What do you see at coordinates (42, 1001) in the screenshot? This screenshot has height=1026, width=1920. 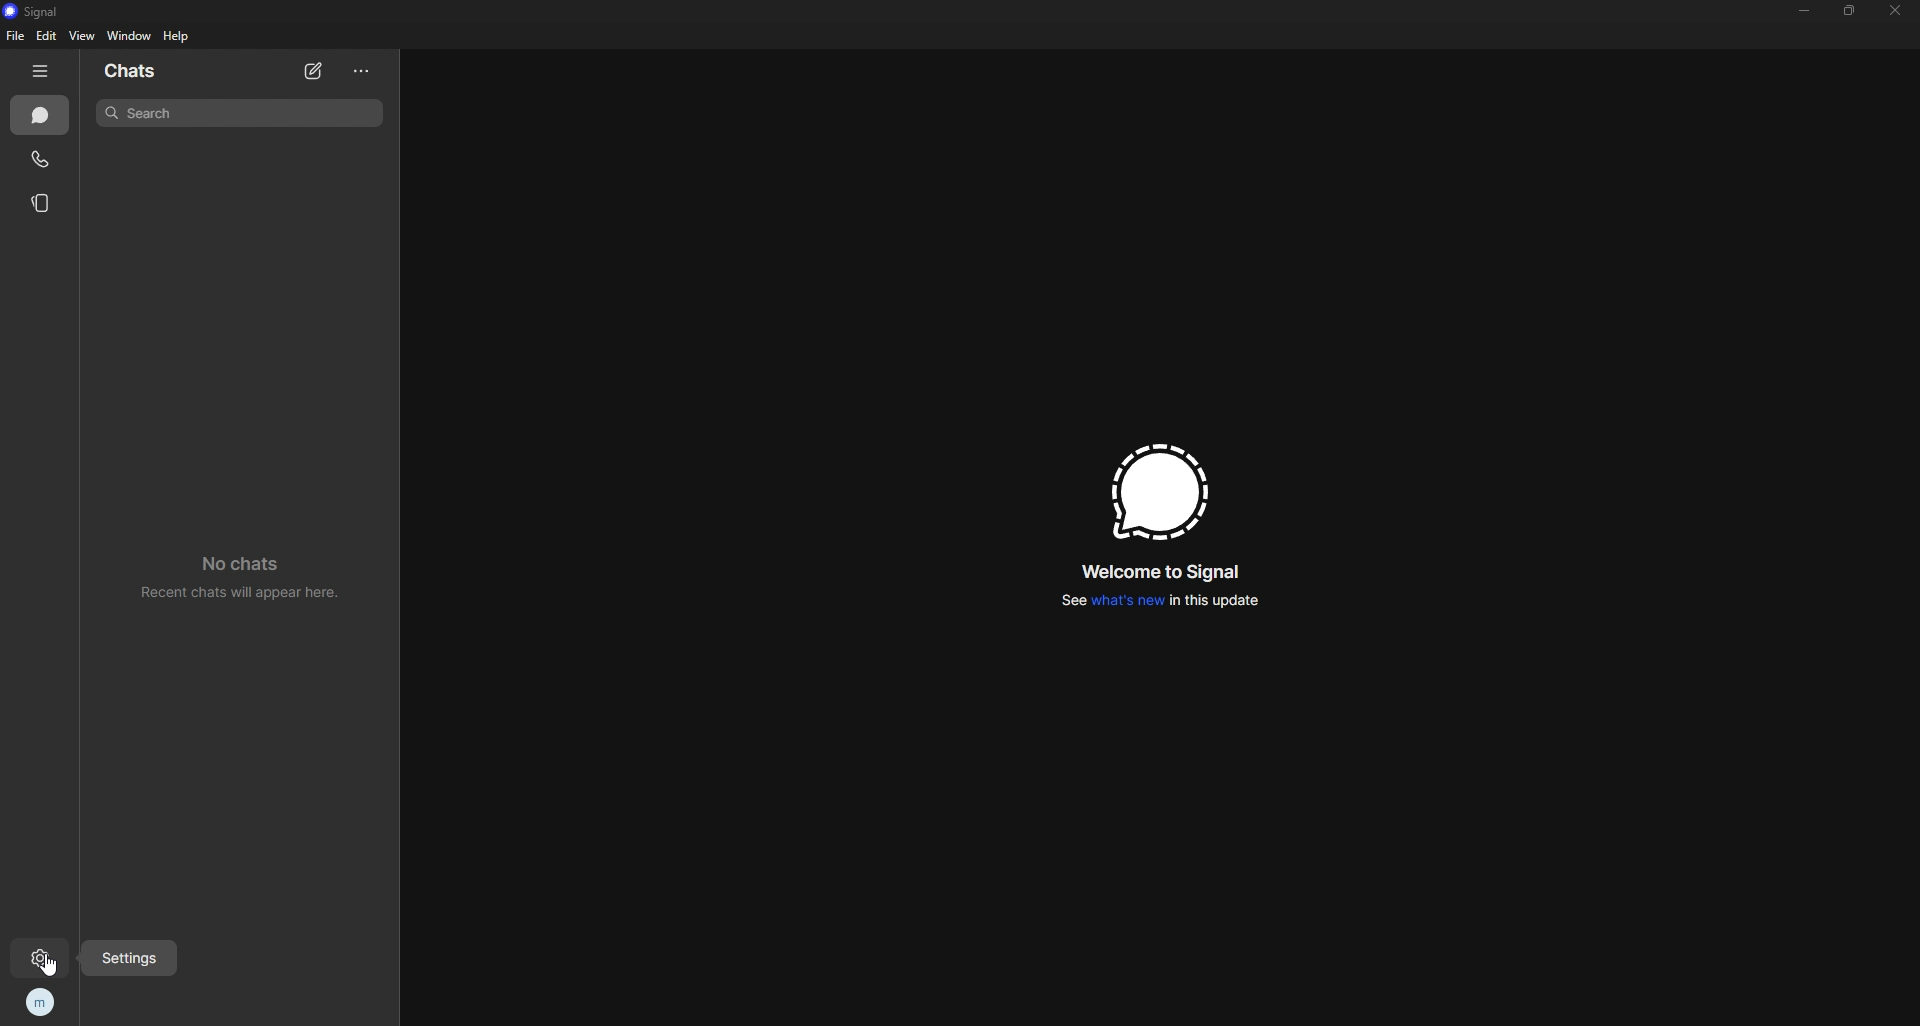 I see `profile` at bounding box center [42, 1001].